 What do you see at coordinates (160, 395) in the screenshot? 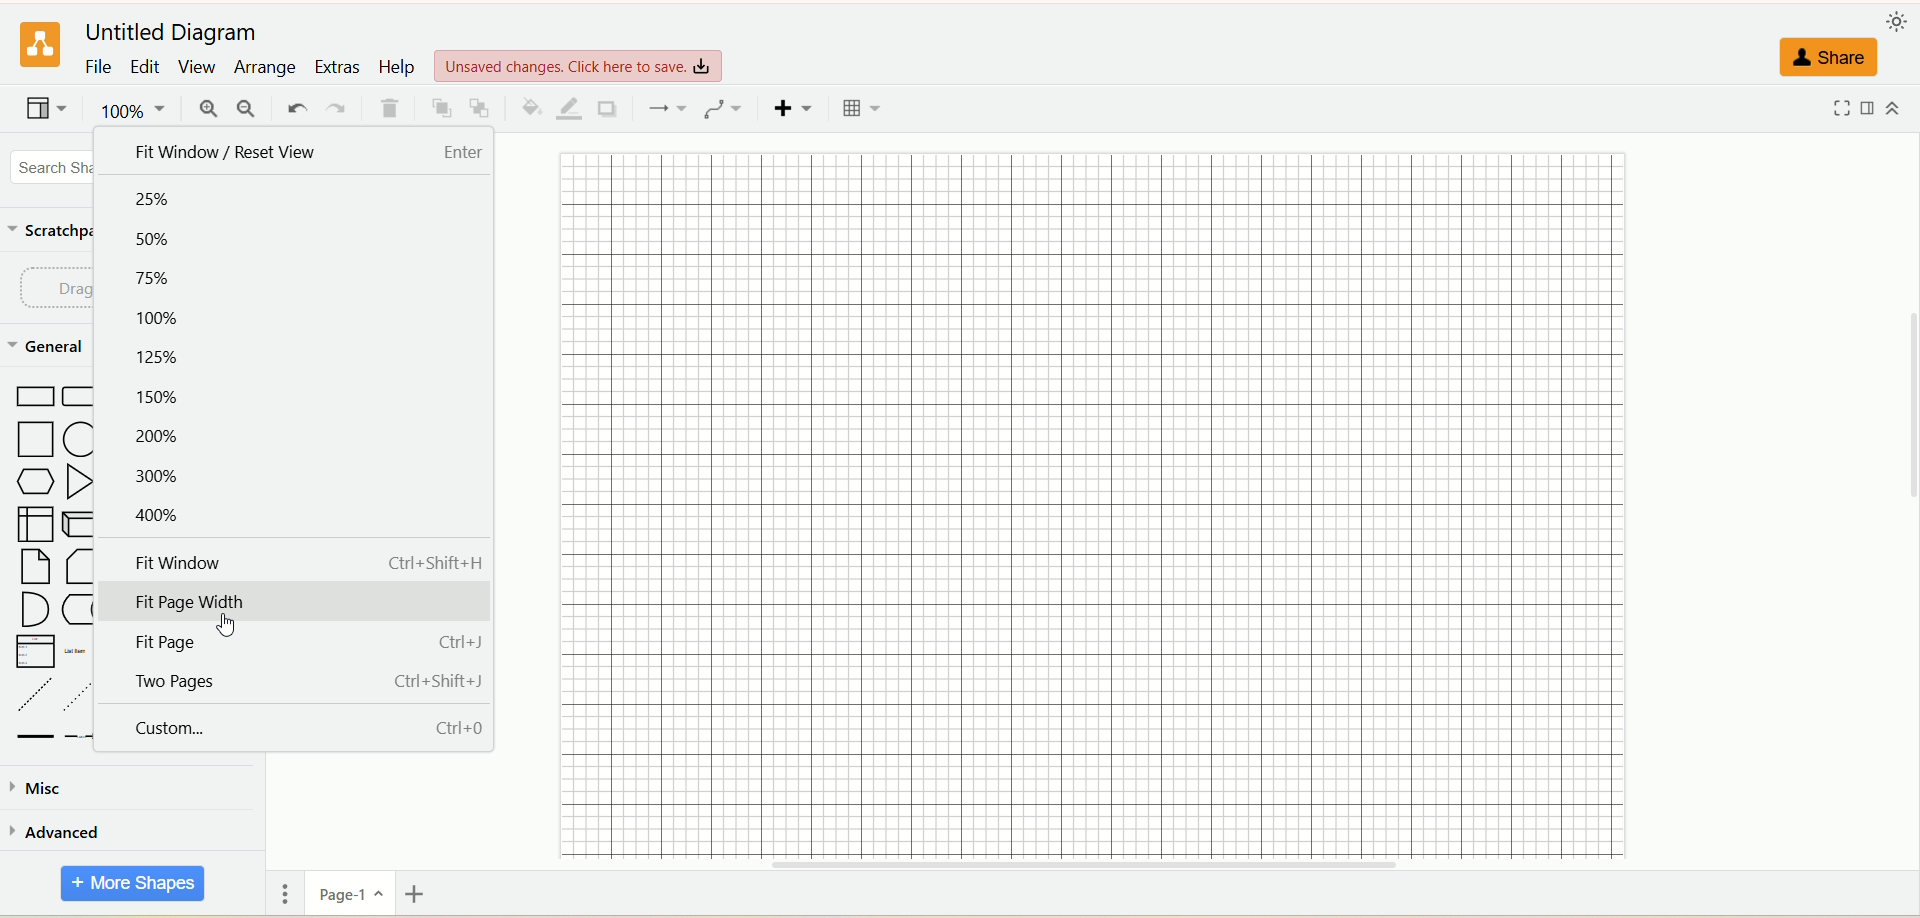
I see `150%` at bounding box center [160, 395].